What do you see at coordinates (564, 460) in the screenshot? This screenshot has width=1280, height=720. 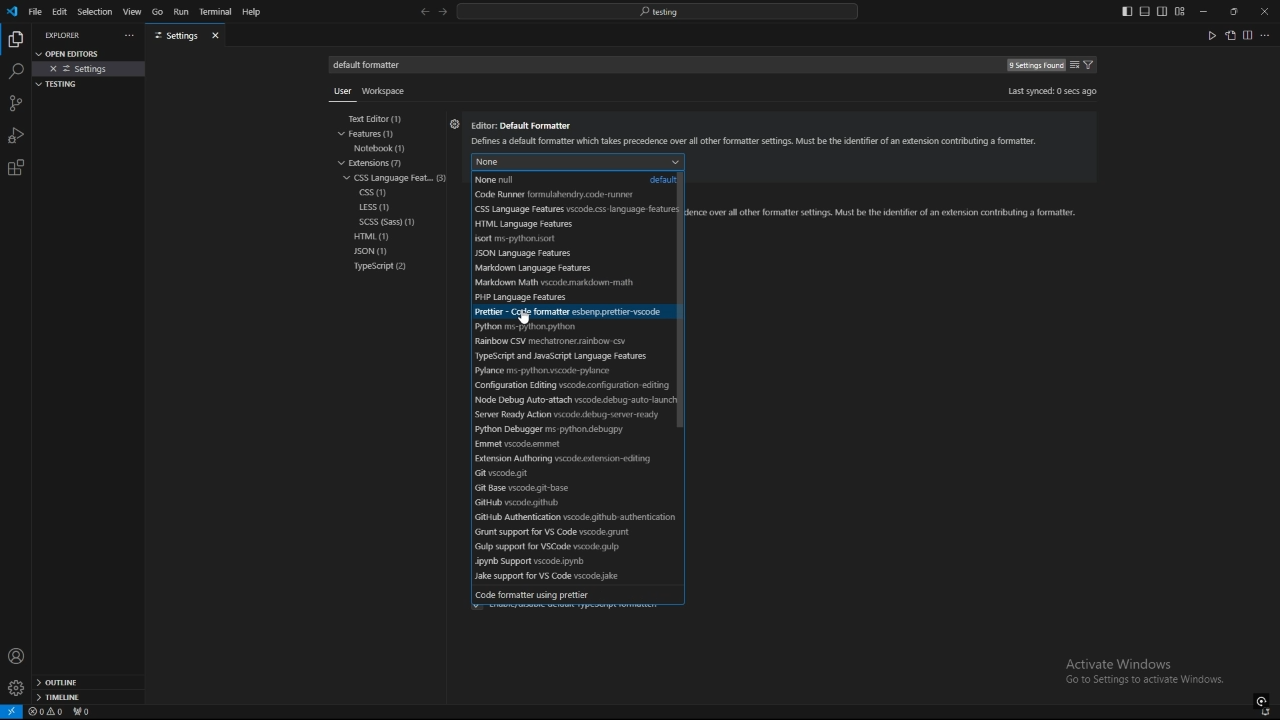 I see `extension authoring` at bounding box center [564, 460].